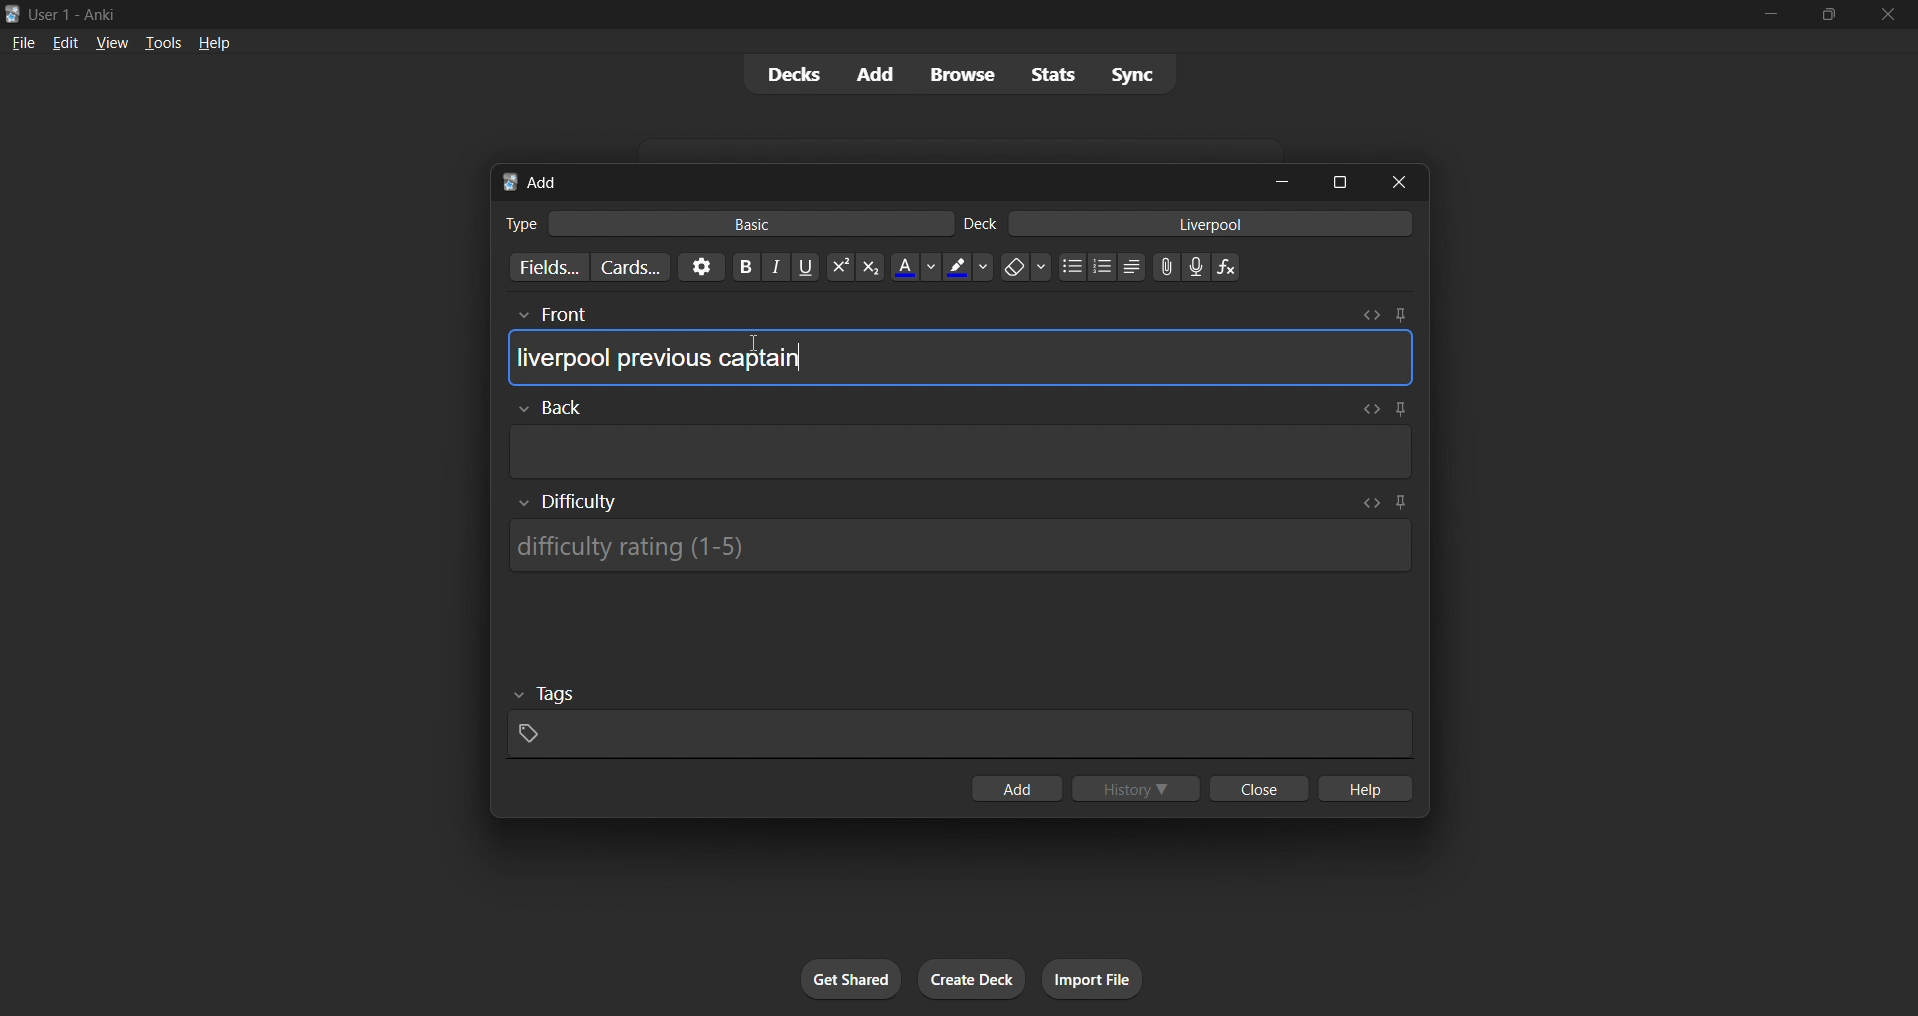 This screenshot has height=1016, width=1918. What do you see at coordinates (1014, 790) in the screenshot?
I see `add` at bounding box center [1014, 790].